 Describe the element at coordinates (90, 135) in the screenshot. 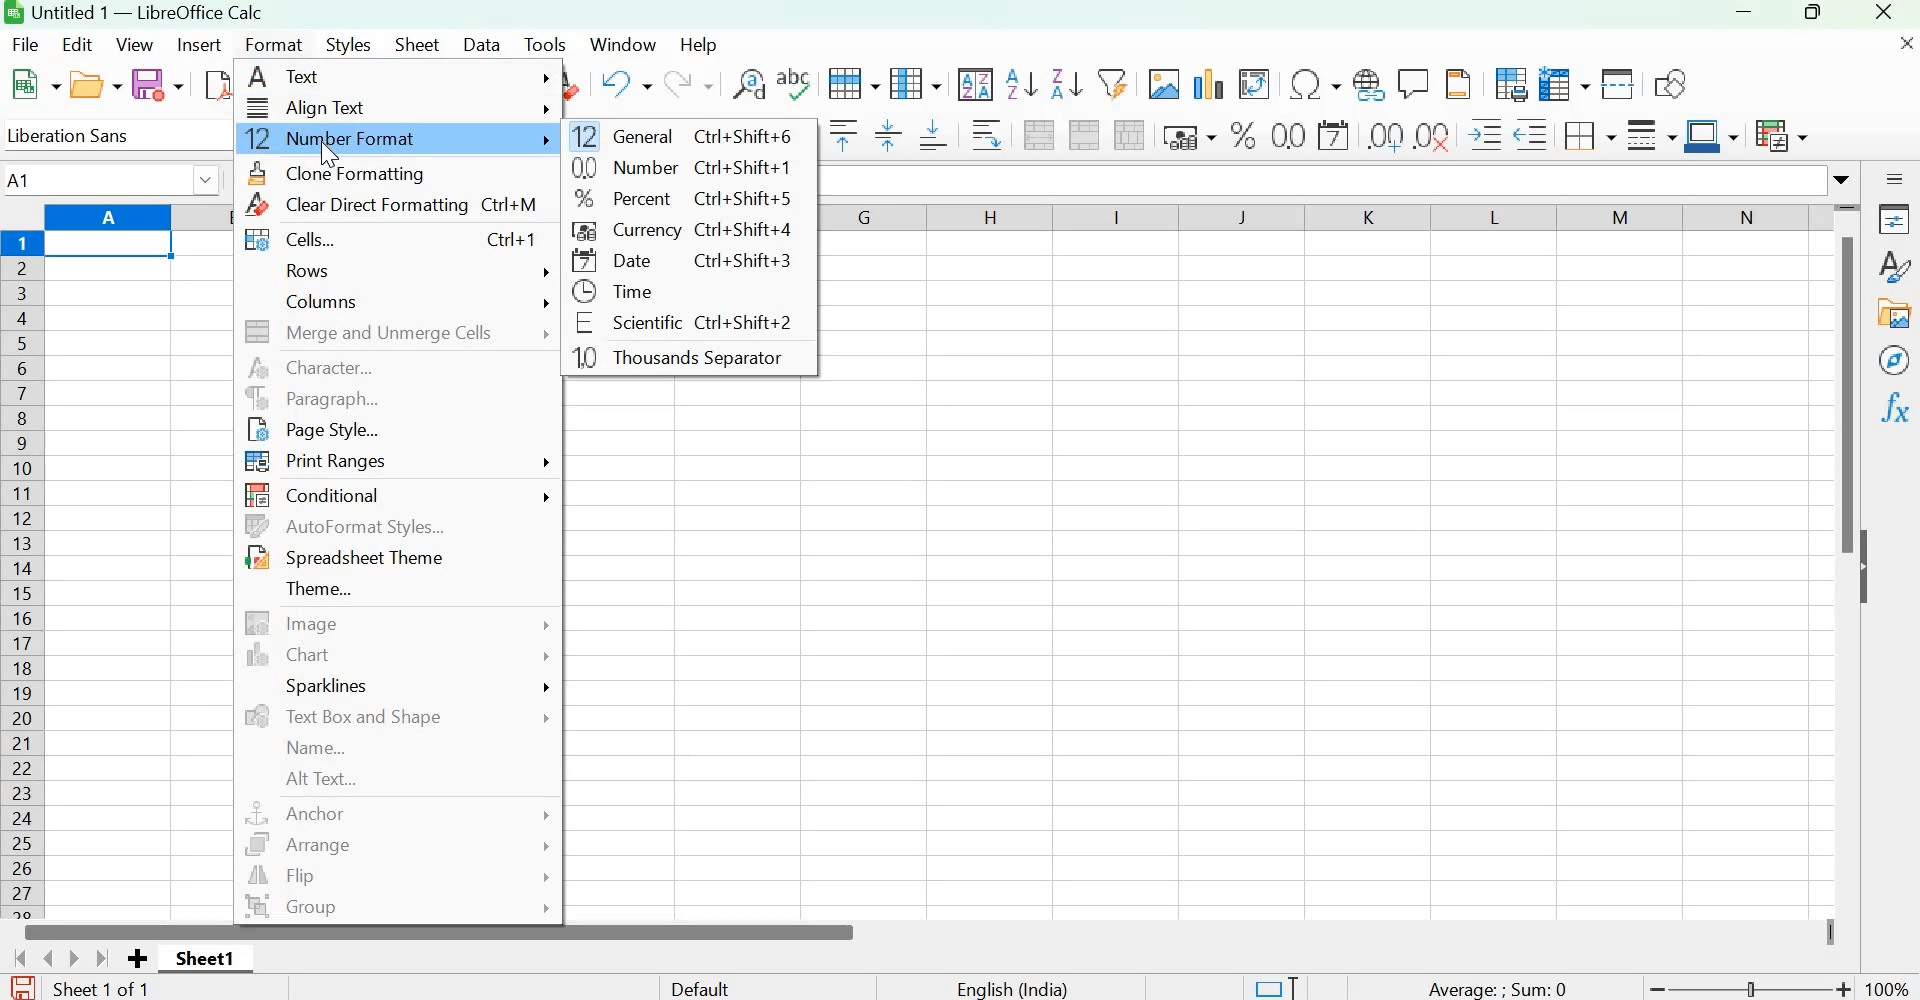

I see `Liberation Sans` at that location.